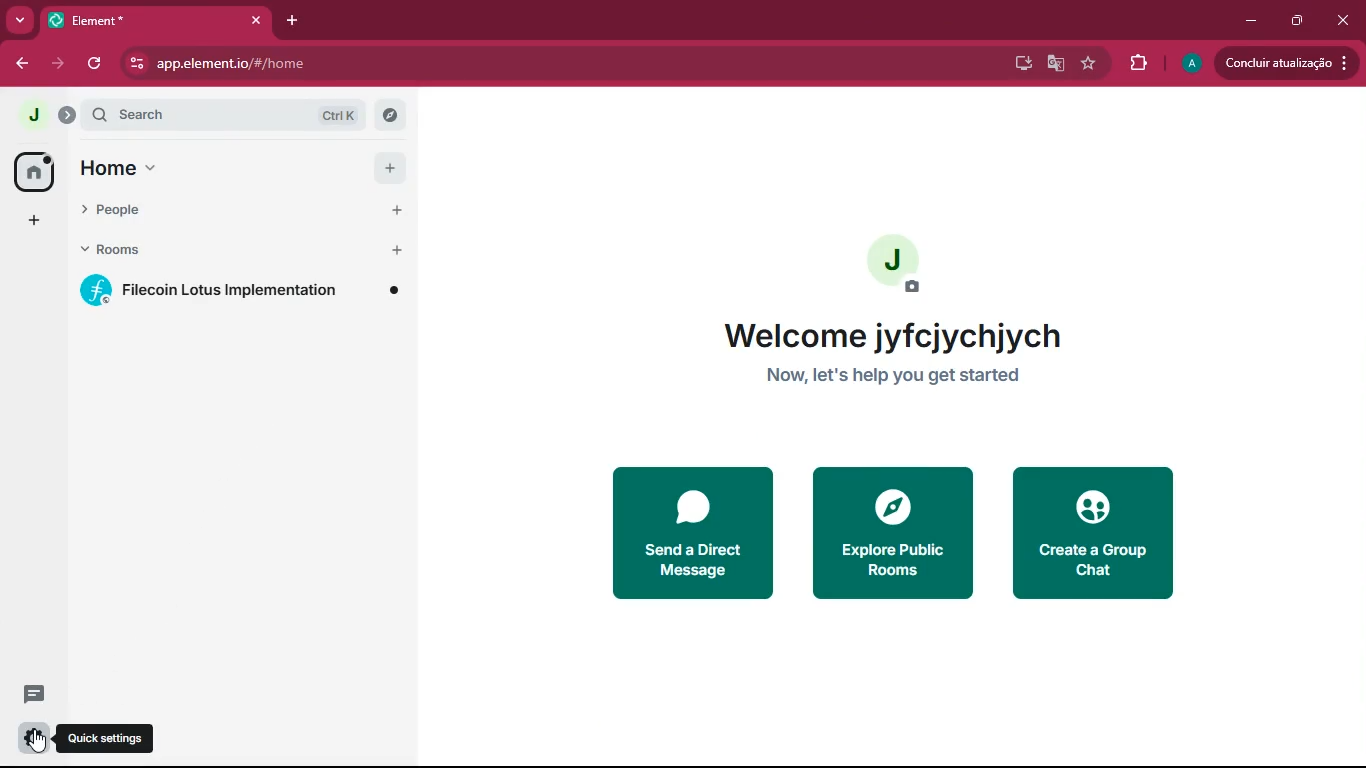  What do you see at coordinates (34, 739) in the screenshot?
I see `settings` at bounding box center [34, 739].